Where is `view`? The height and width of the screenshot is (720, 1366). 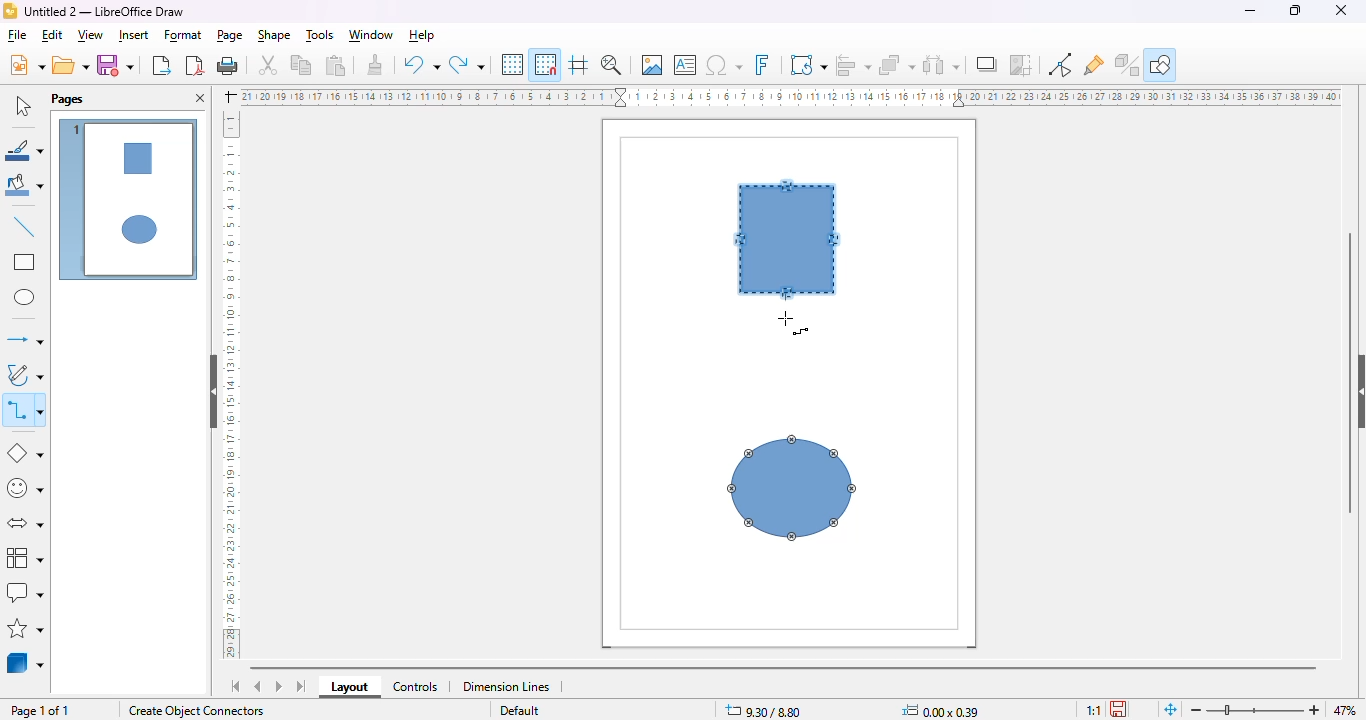 view is located at coordinates (91, 35).